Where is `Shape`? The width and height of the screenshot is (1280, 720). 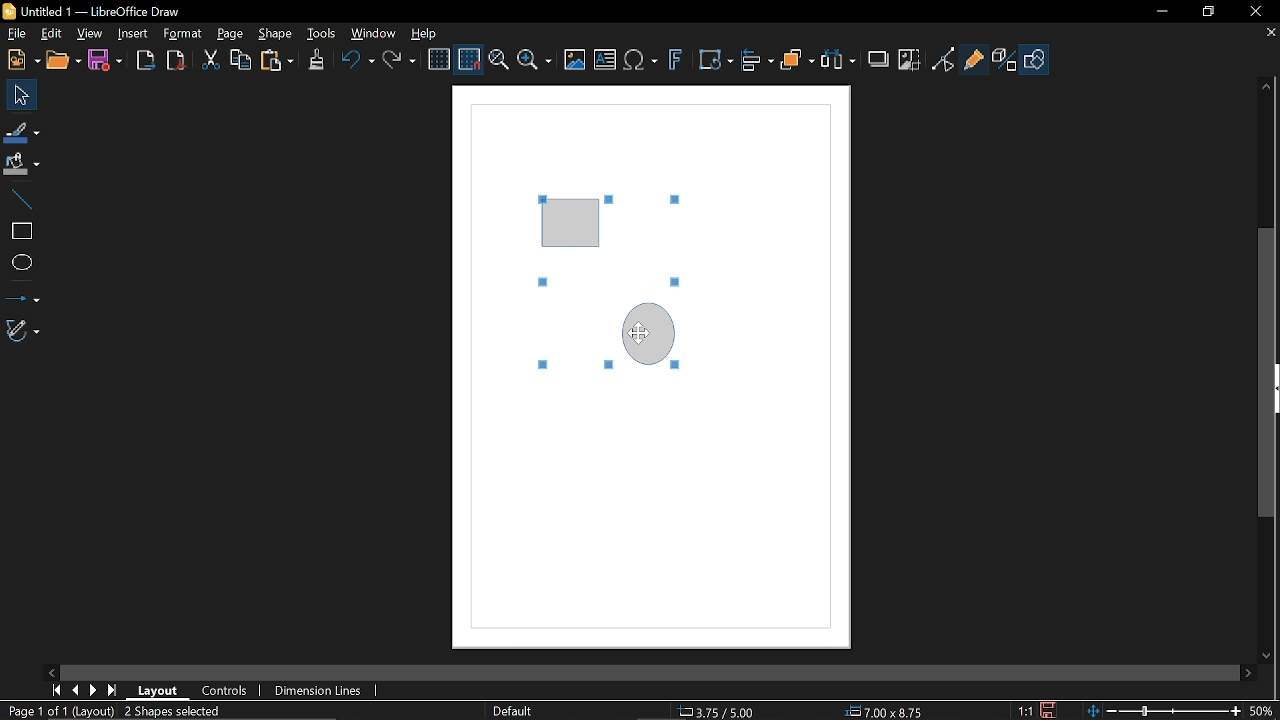
Shape is located at coordinates (275, 36).